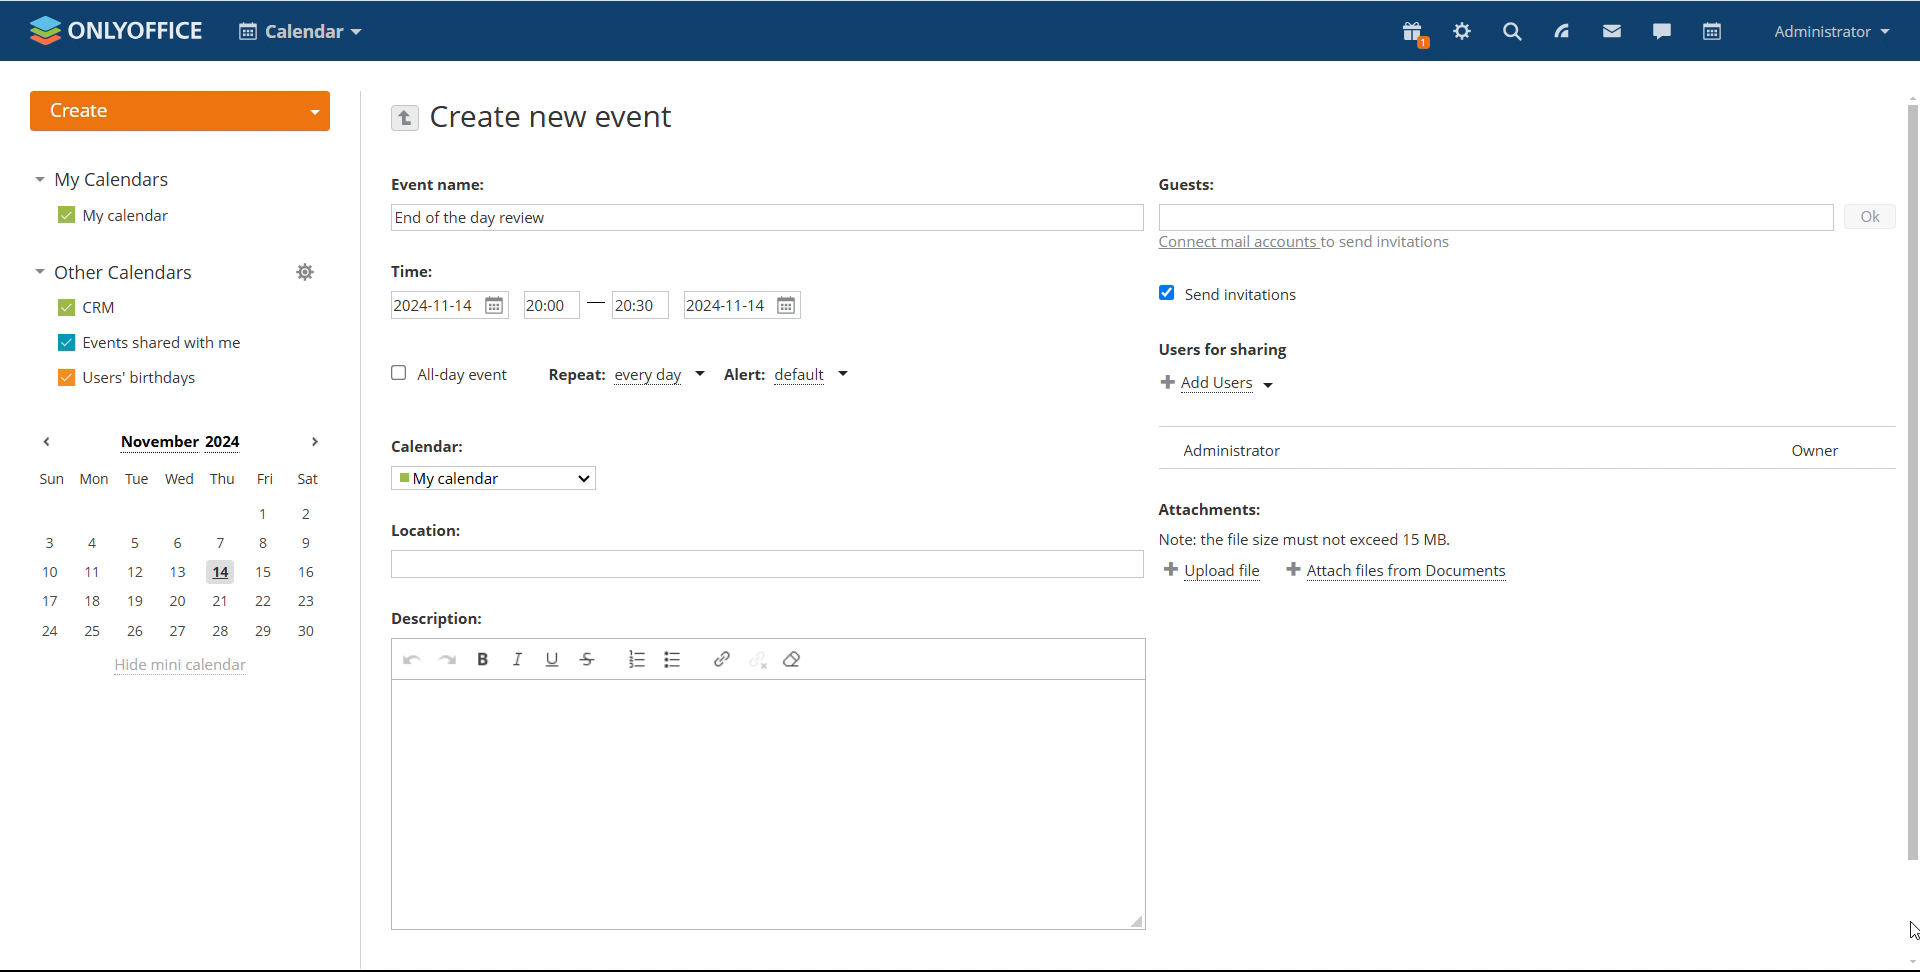  Describe the element at coordinates (180, 444) in the screenshot. I see `Month on display` at that location.